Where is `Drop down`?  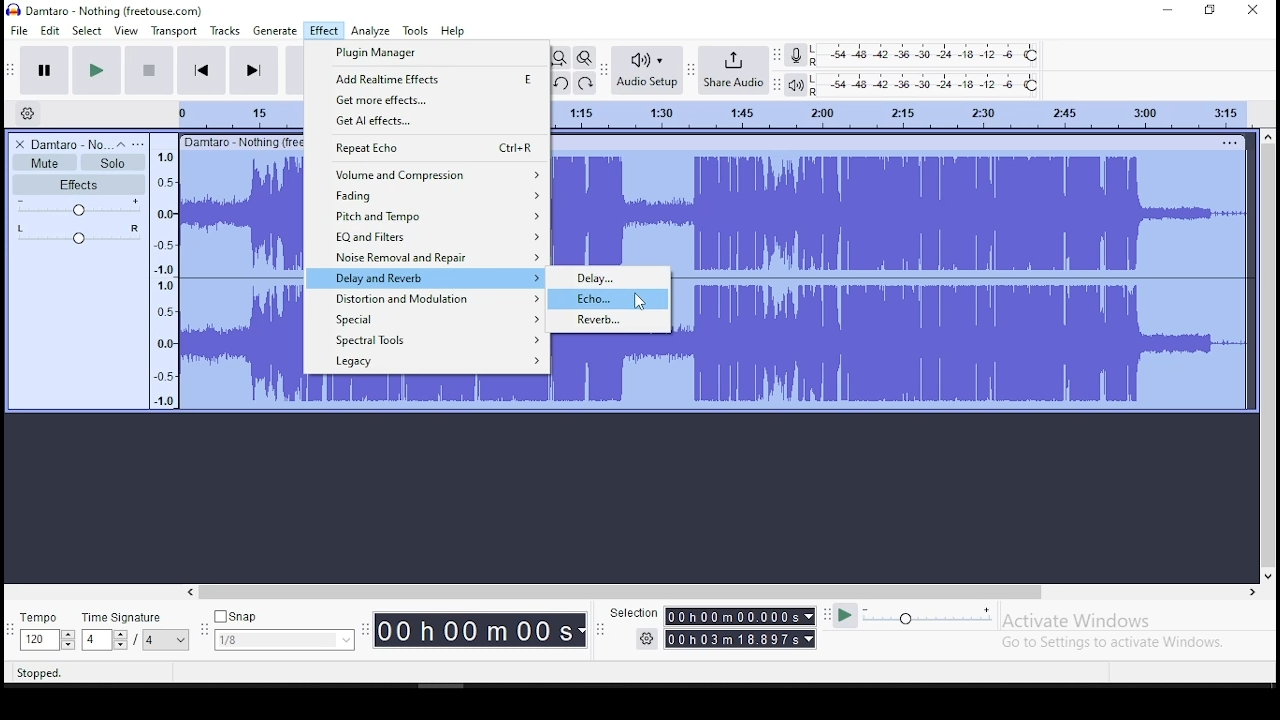 Drop down is located at coordinates (807, 615).